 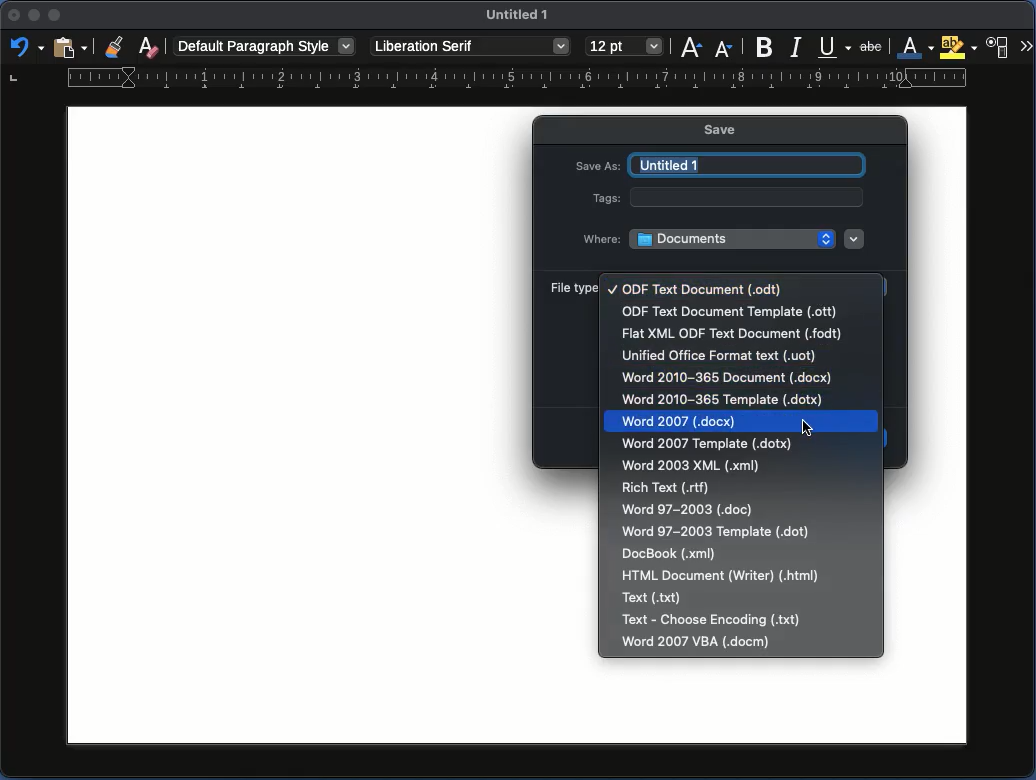 I want to click on Font style, so click(x=470, y=47).